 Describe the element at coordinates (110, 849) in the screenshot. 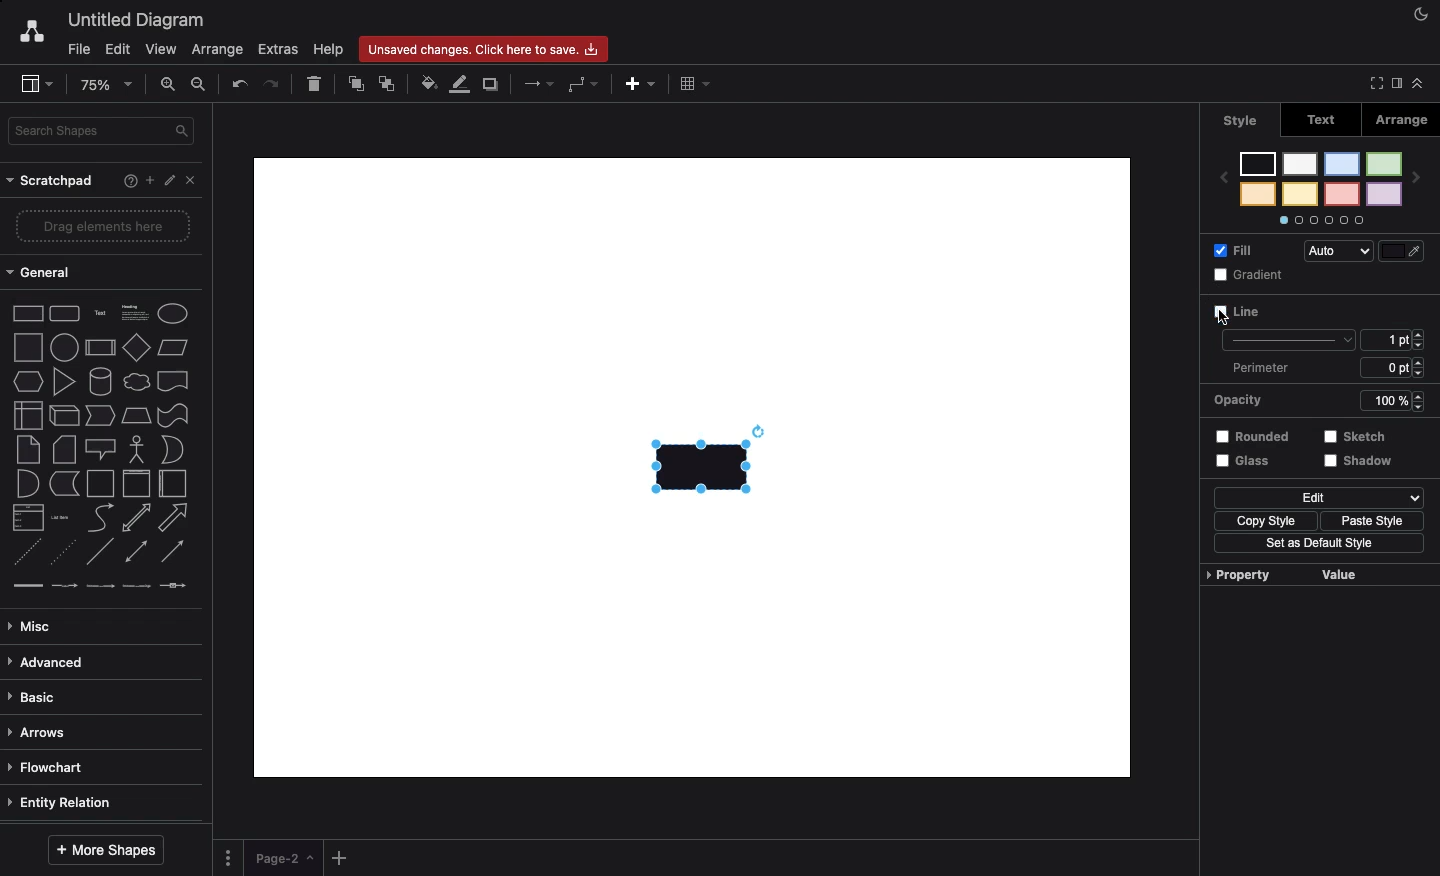

I see `More shapes` at that location.